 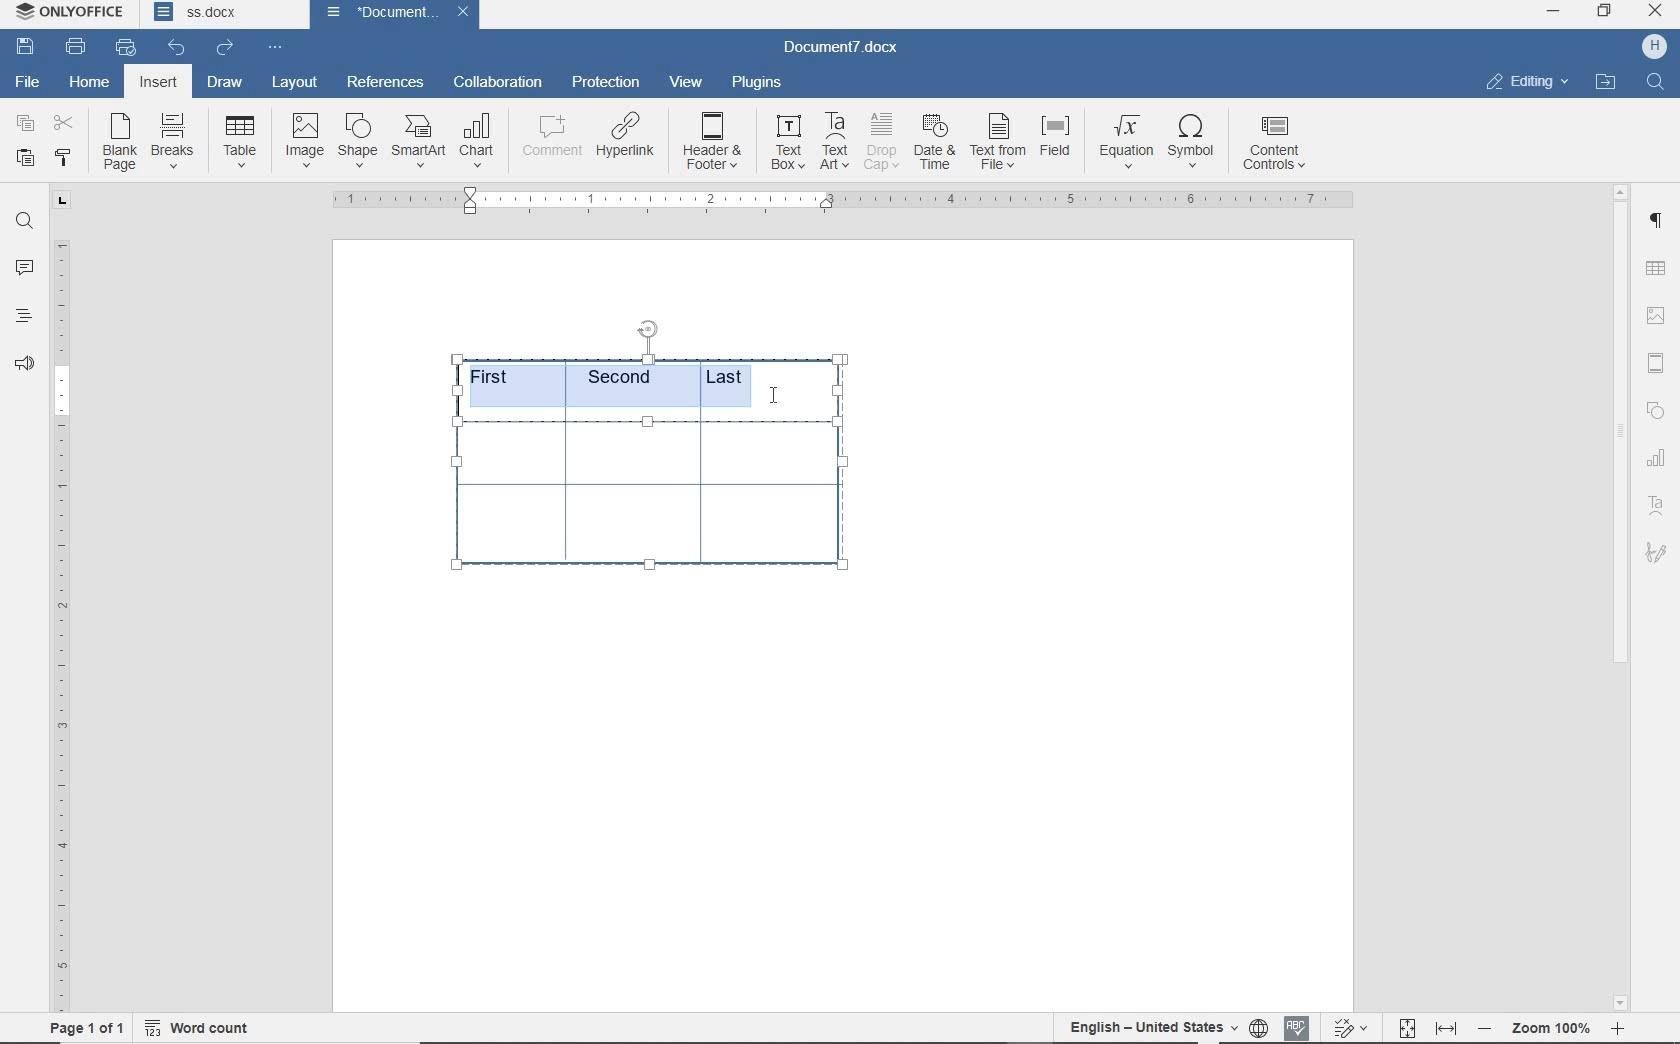 I want to click on scroll down, so click(x=1622, y=1000).